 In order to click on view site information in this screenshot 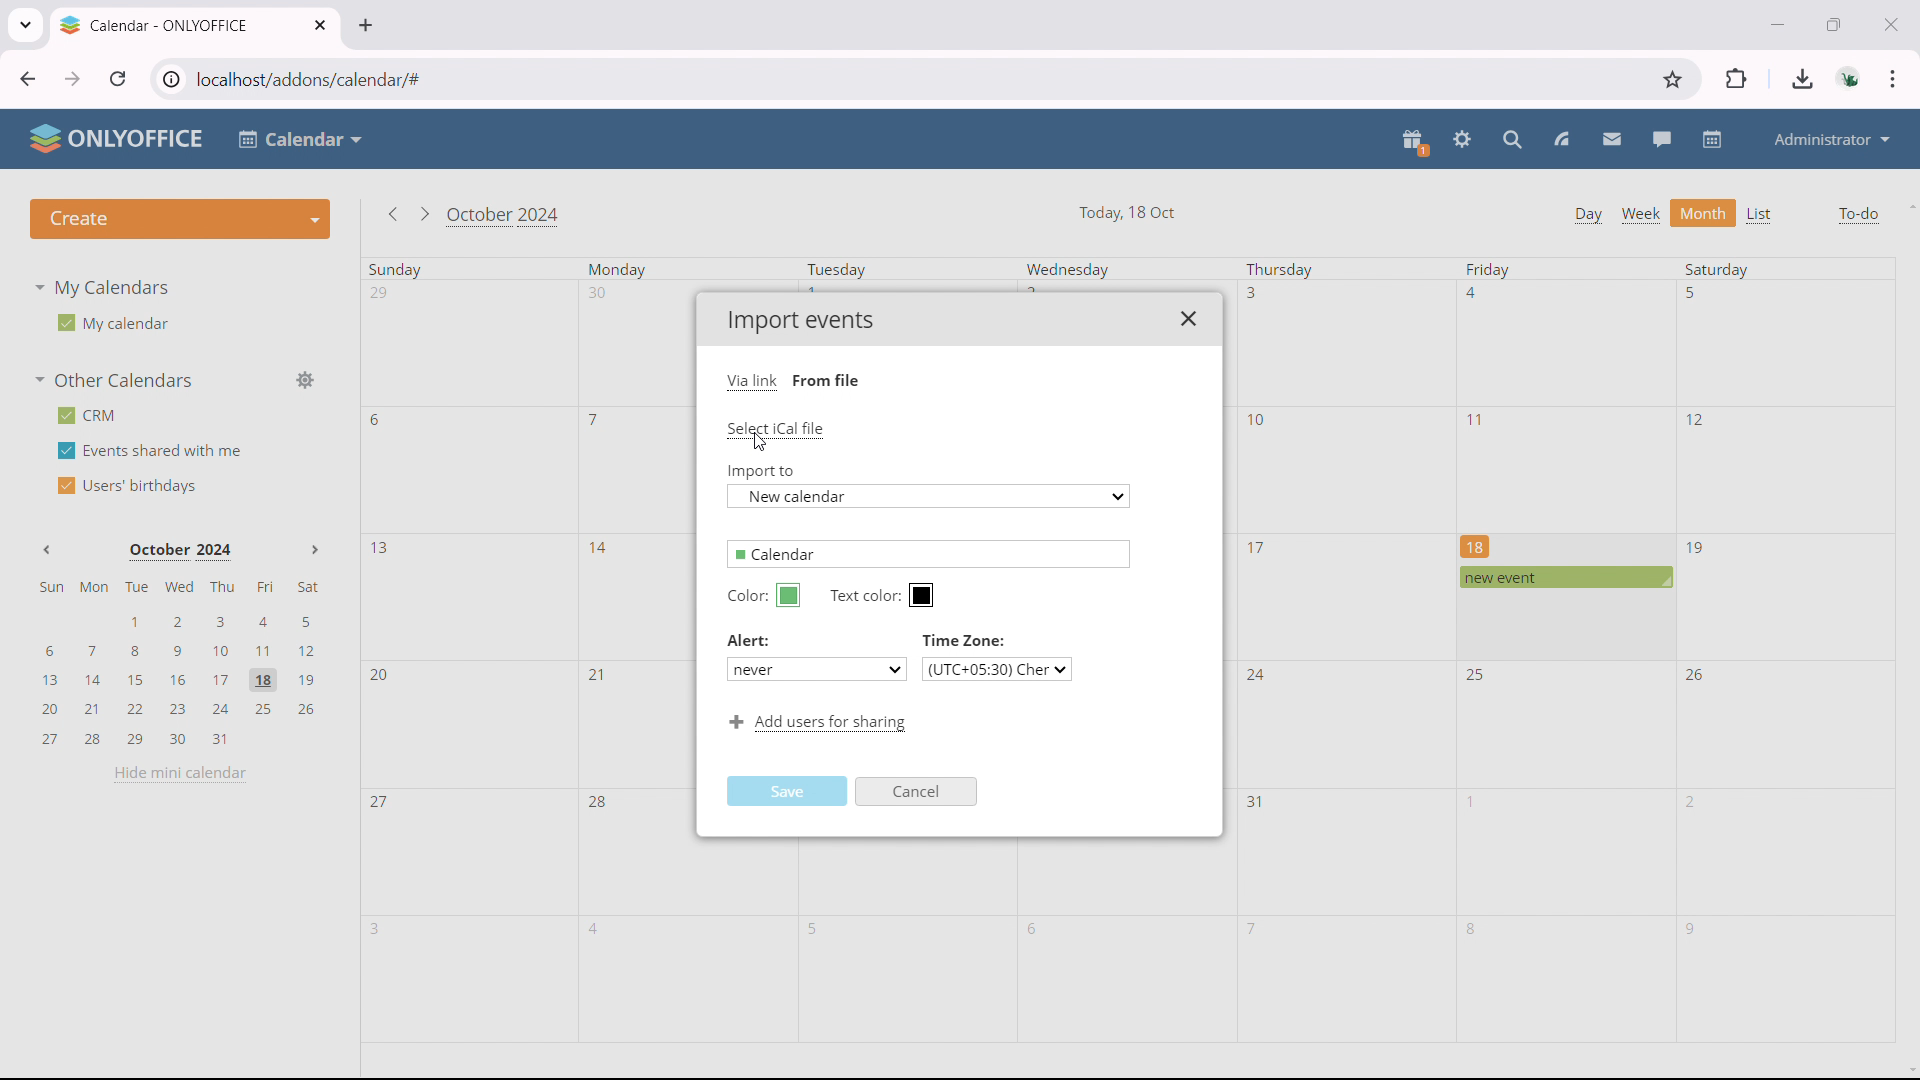, I will do `click(169, 79)`.